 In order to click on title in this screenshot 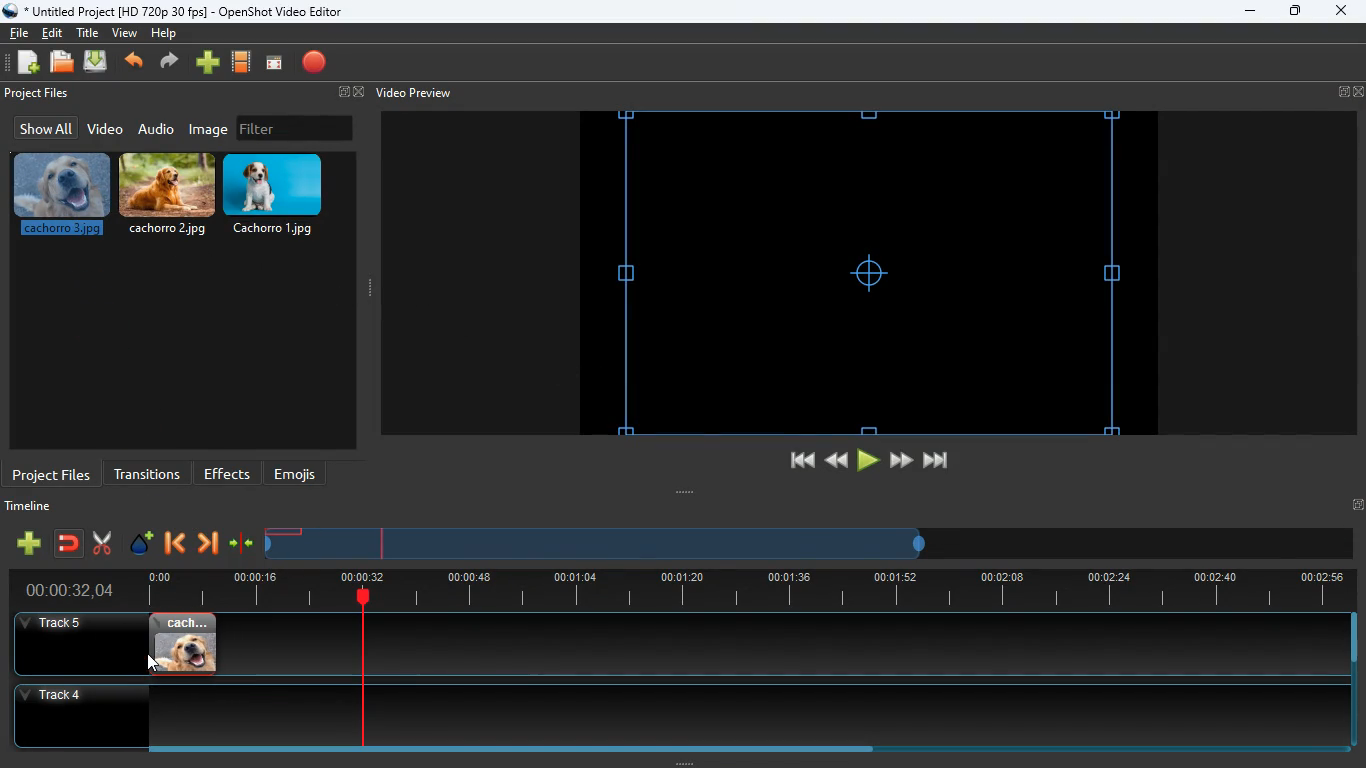, I will do `click(90, 32)`.